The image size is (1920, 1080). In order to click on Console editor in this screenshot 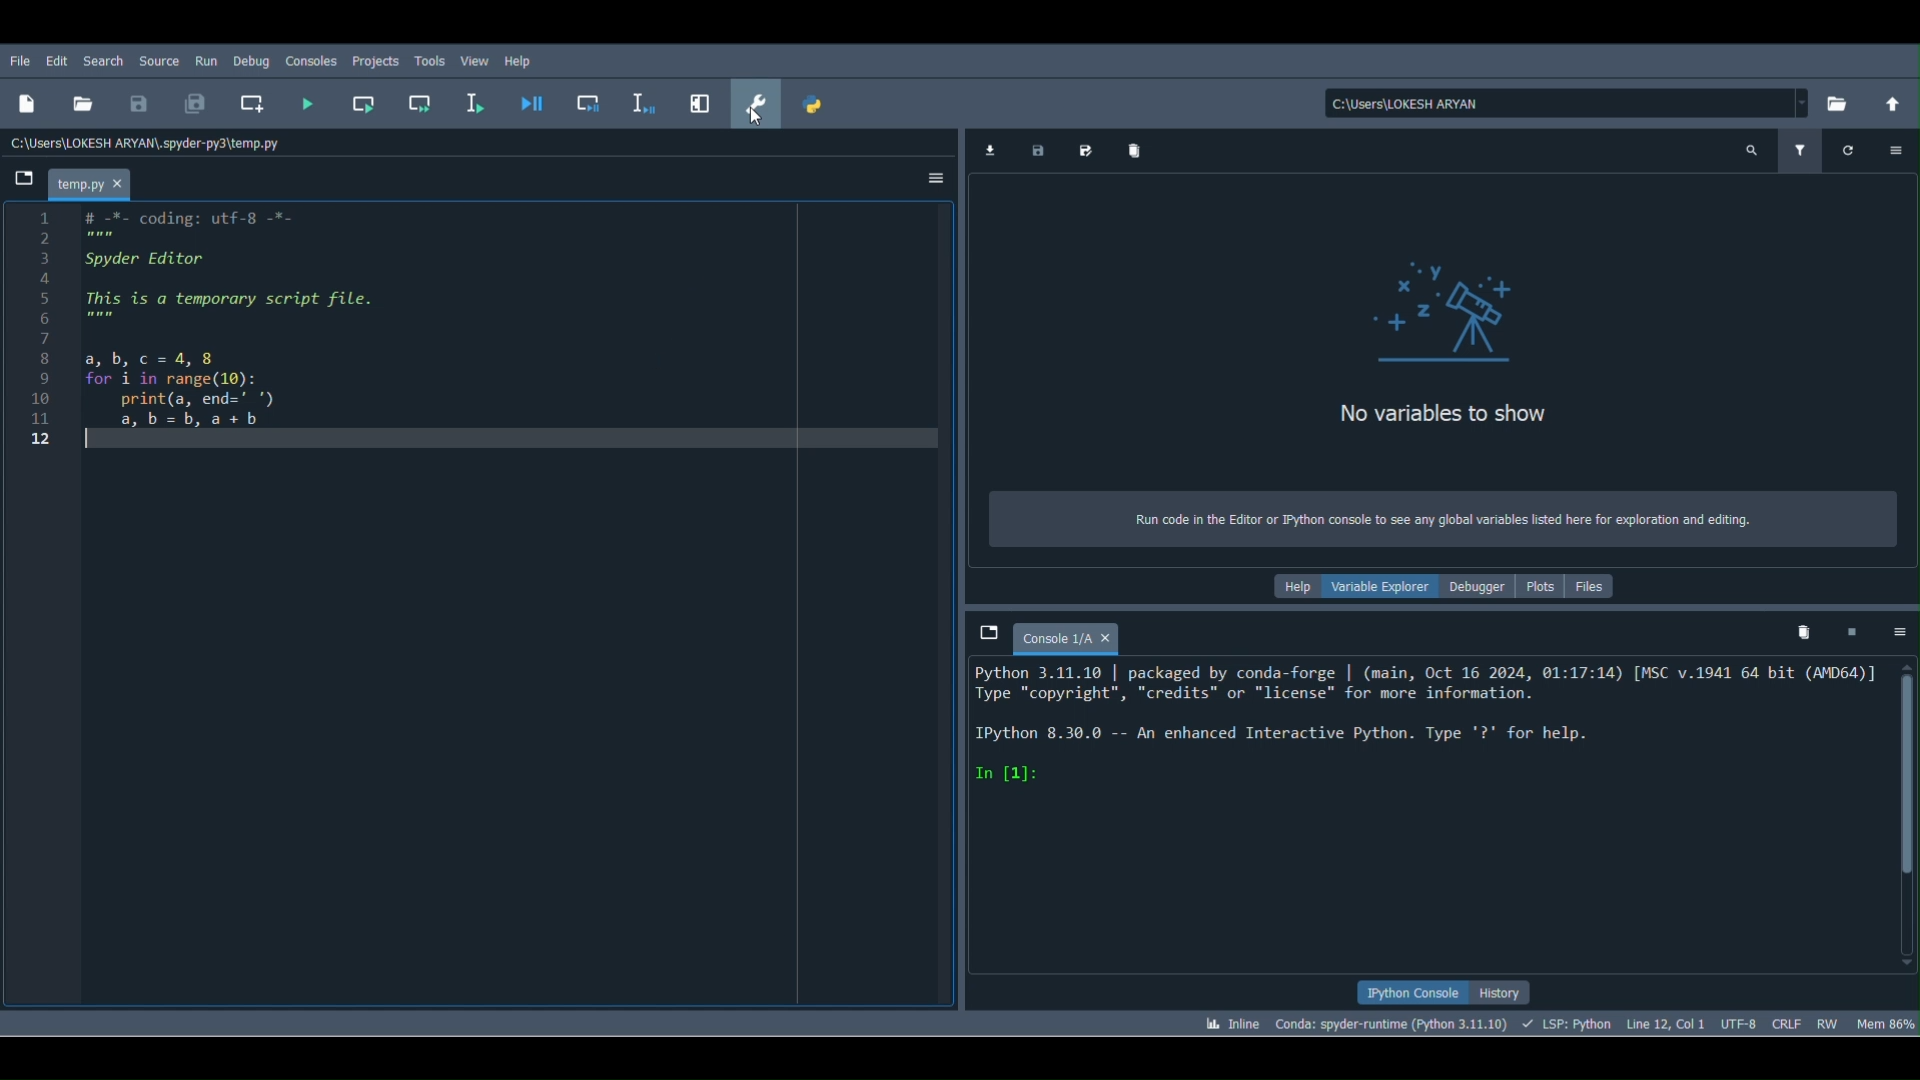, I will do `click(981, 815)`.